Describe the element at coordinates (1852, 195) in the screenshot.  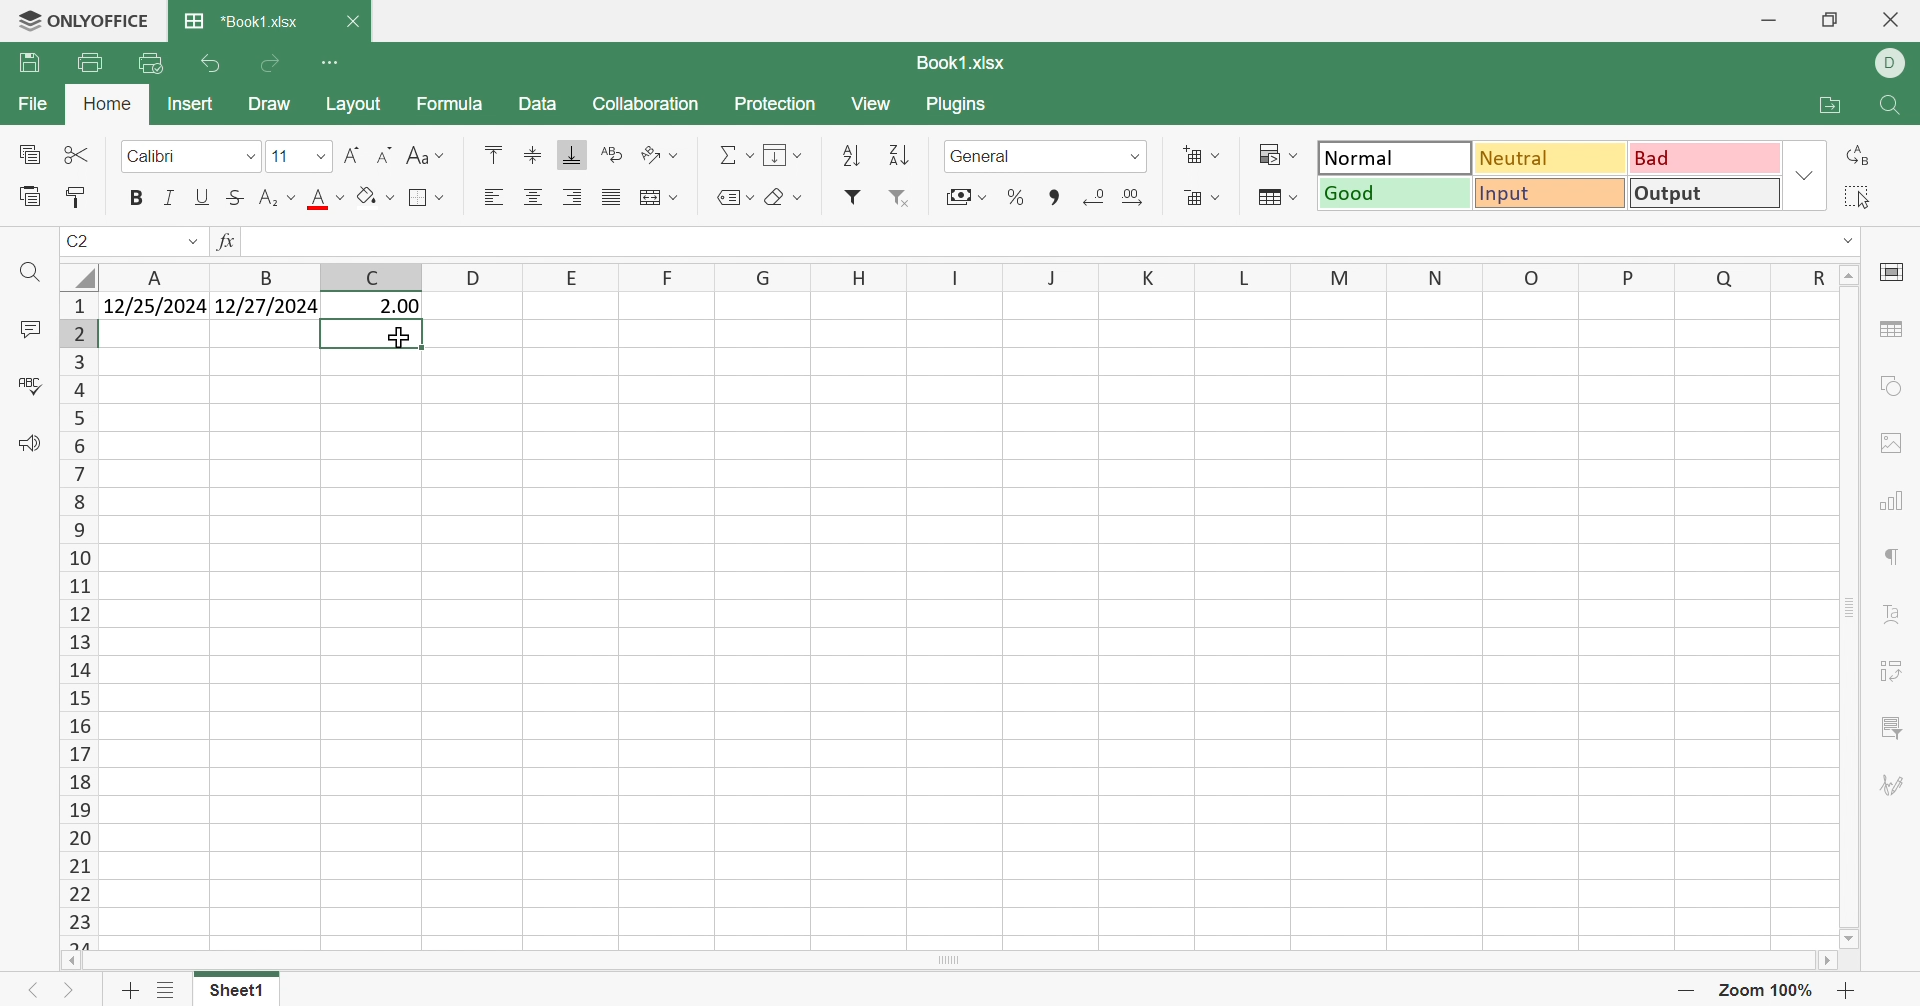
I see `Select all` at that location.